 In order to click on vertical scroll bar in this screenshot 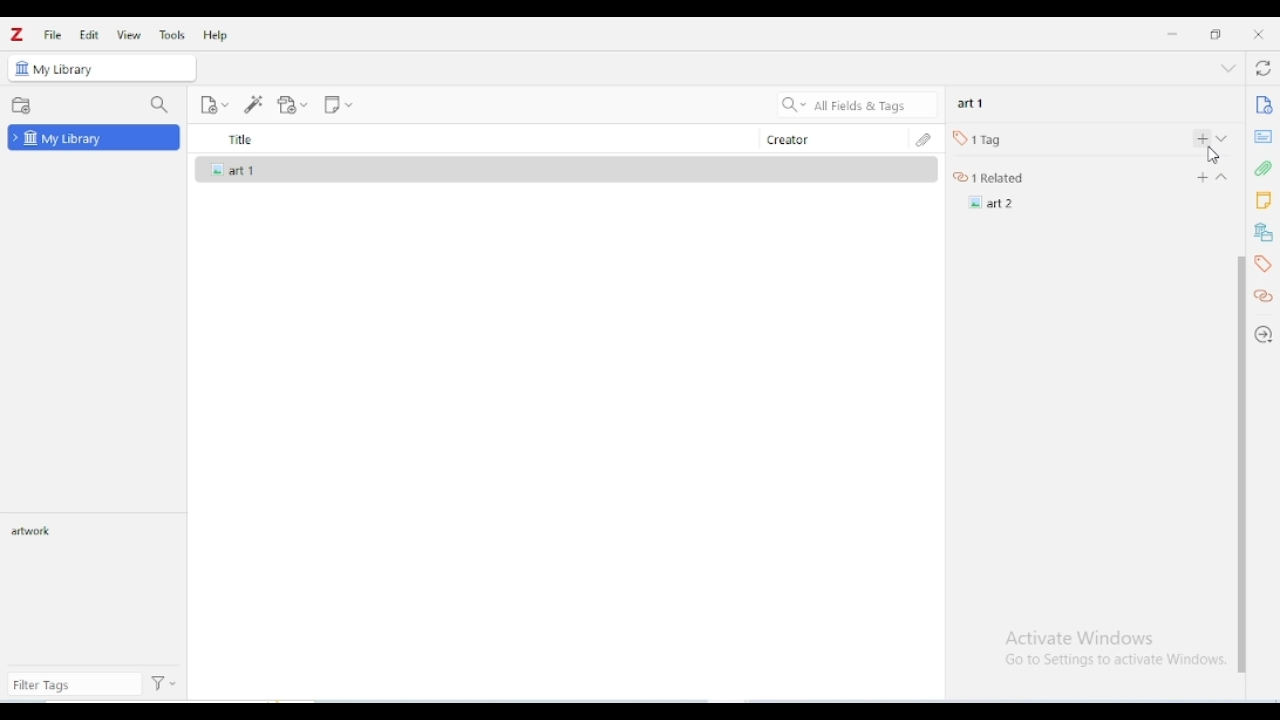, I will do `click(1241, 478)`.